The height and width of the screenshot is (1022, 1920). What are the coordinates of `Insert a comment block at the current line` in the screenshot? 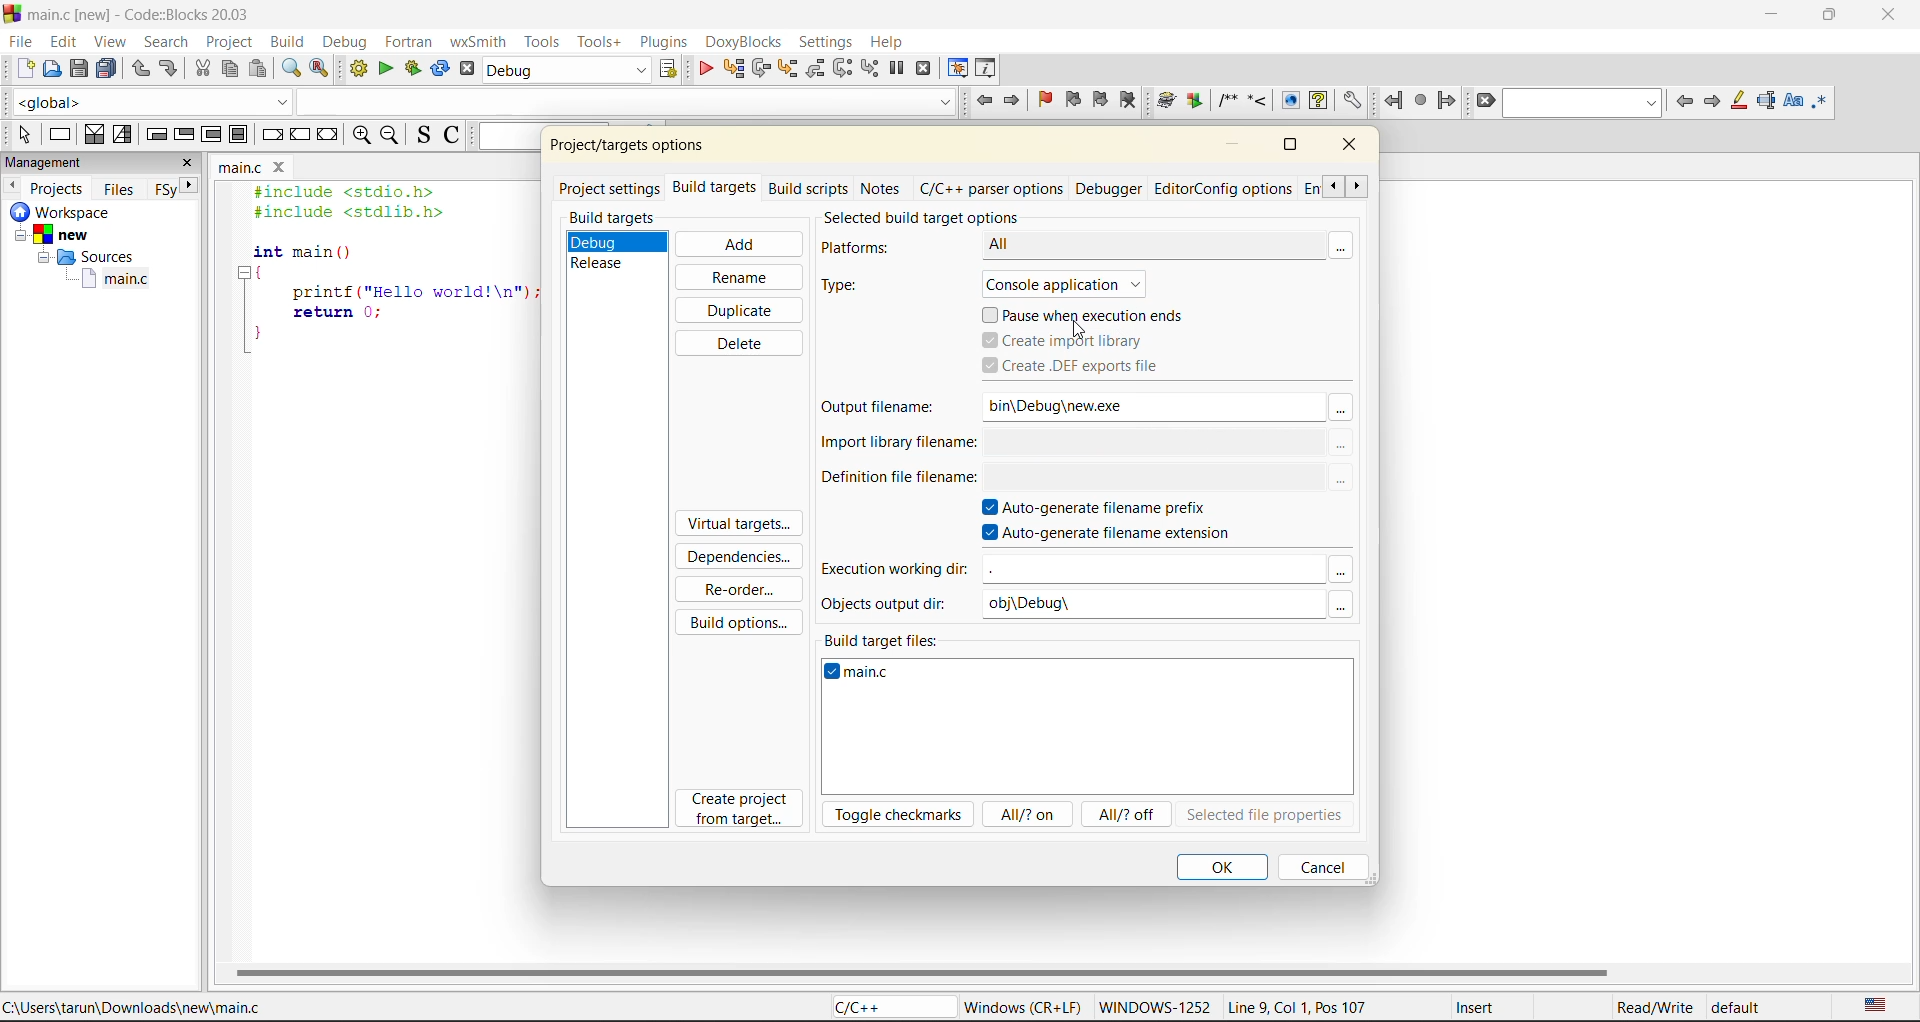 It's located at (1227, 101).